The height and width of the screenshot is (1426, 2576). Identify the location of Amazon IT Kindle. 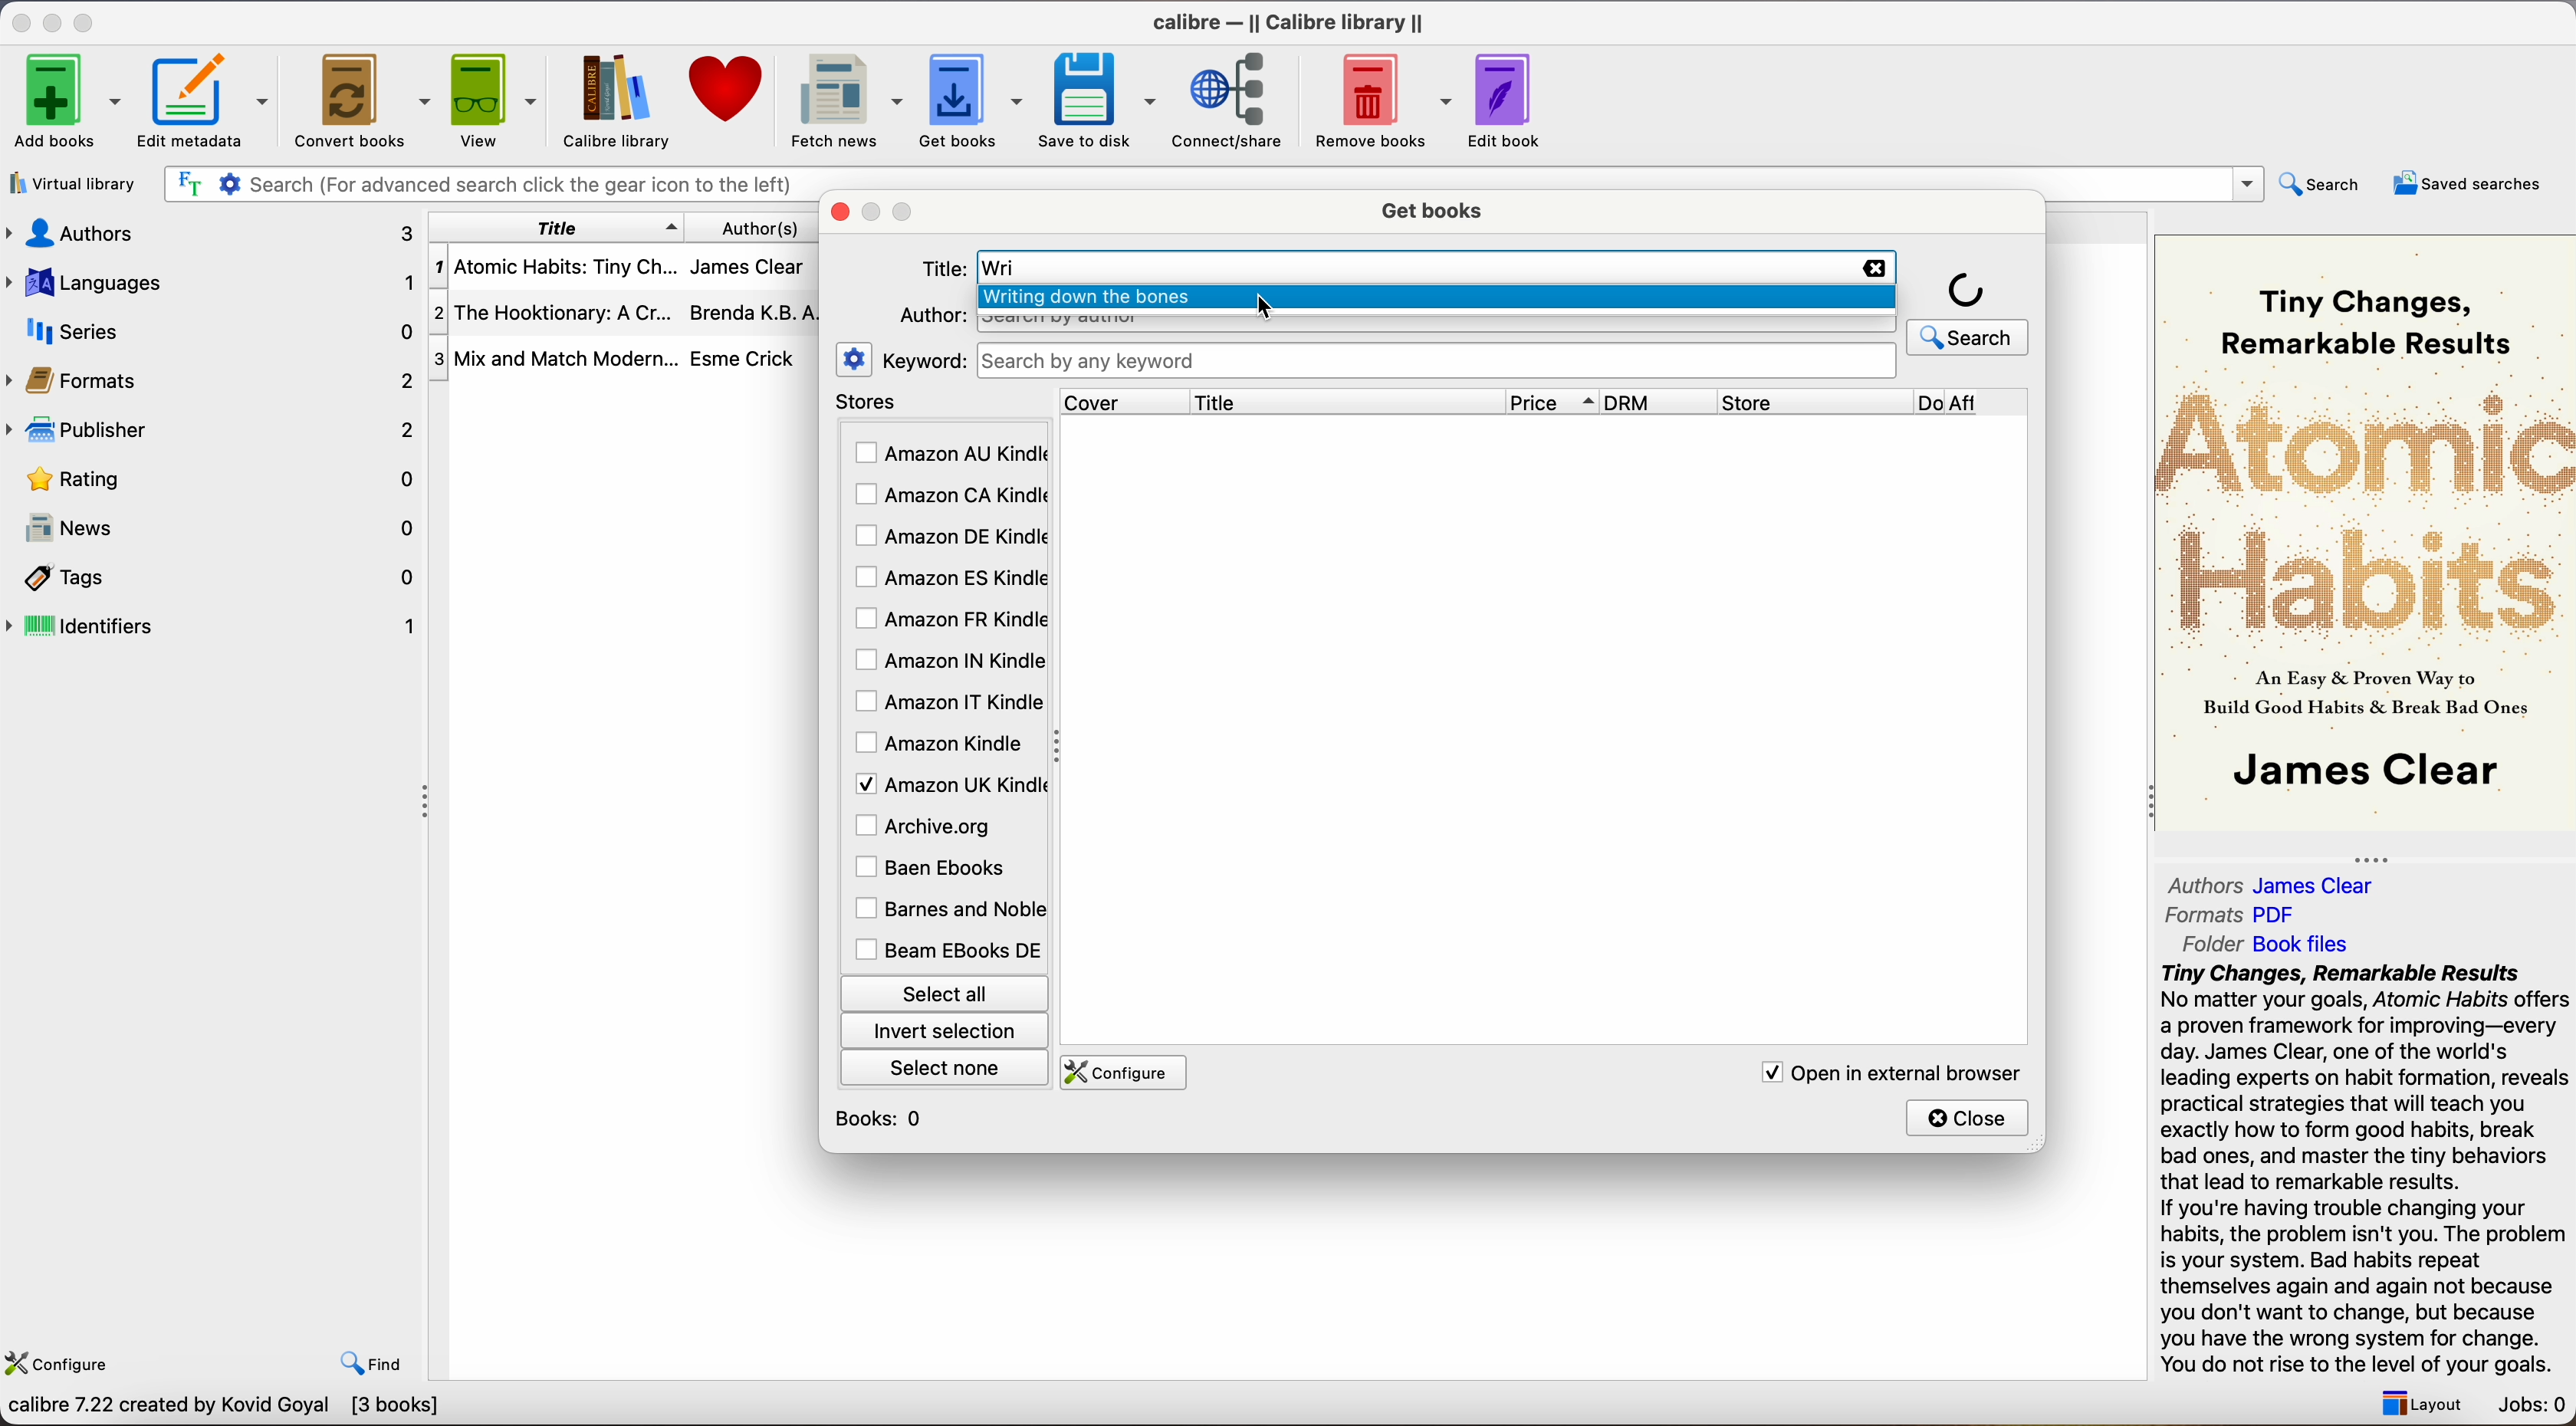
(950, 703).